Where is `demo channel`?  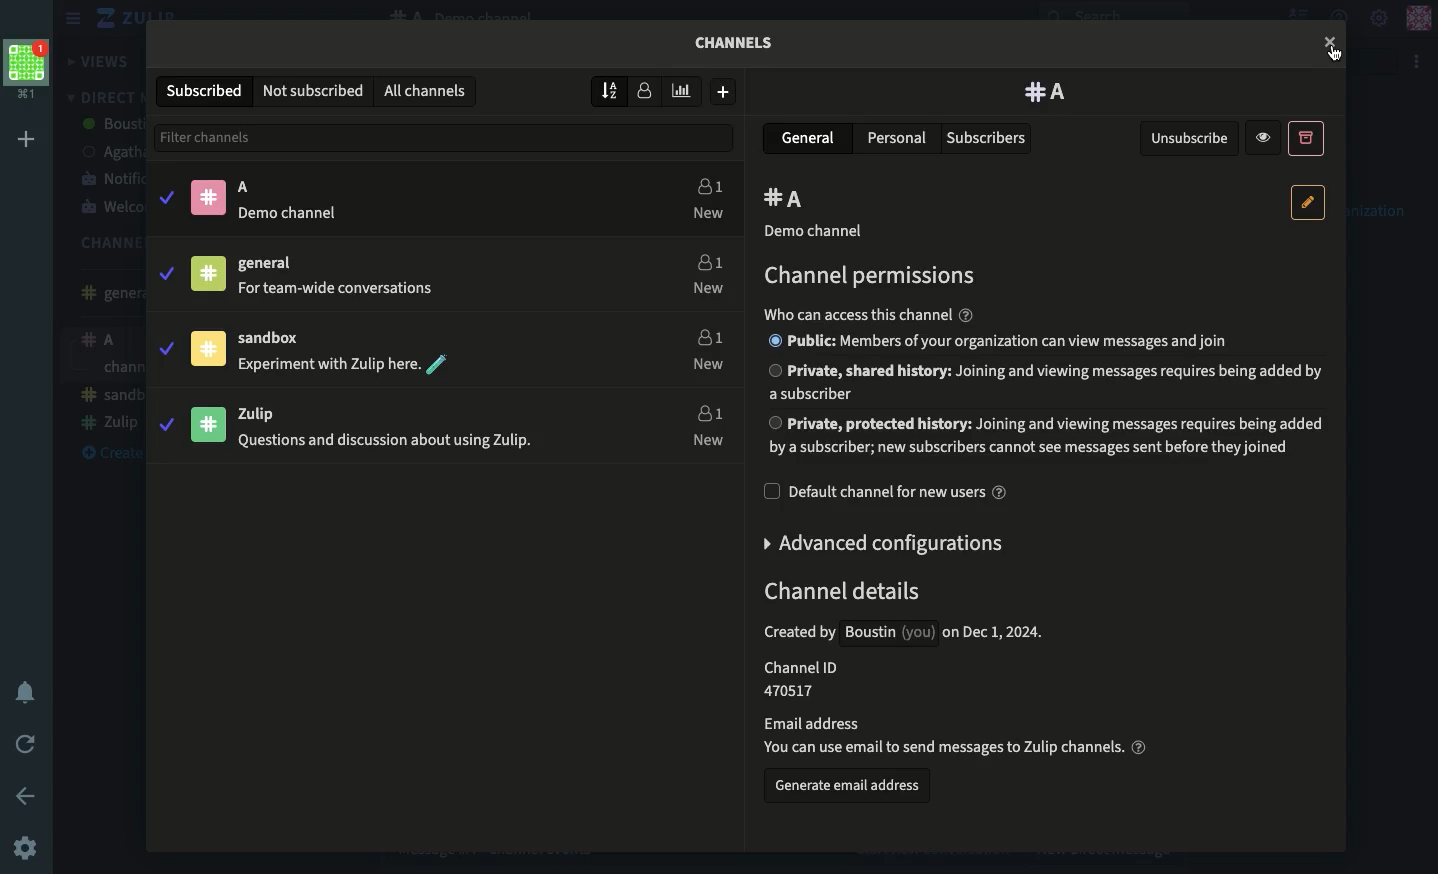
demo channel is located at coordinates (812, 232).